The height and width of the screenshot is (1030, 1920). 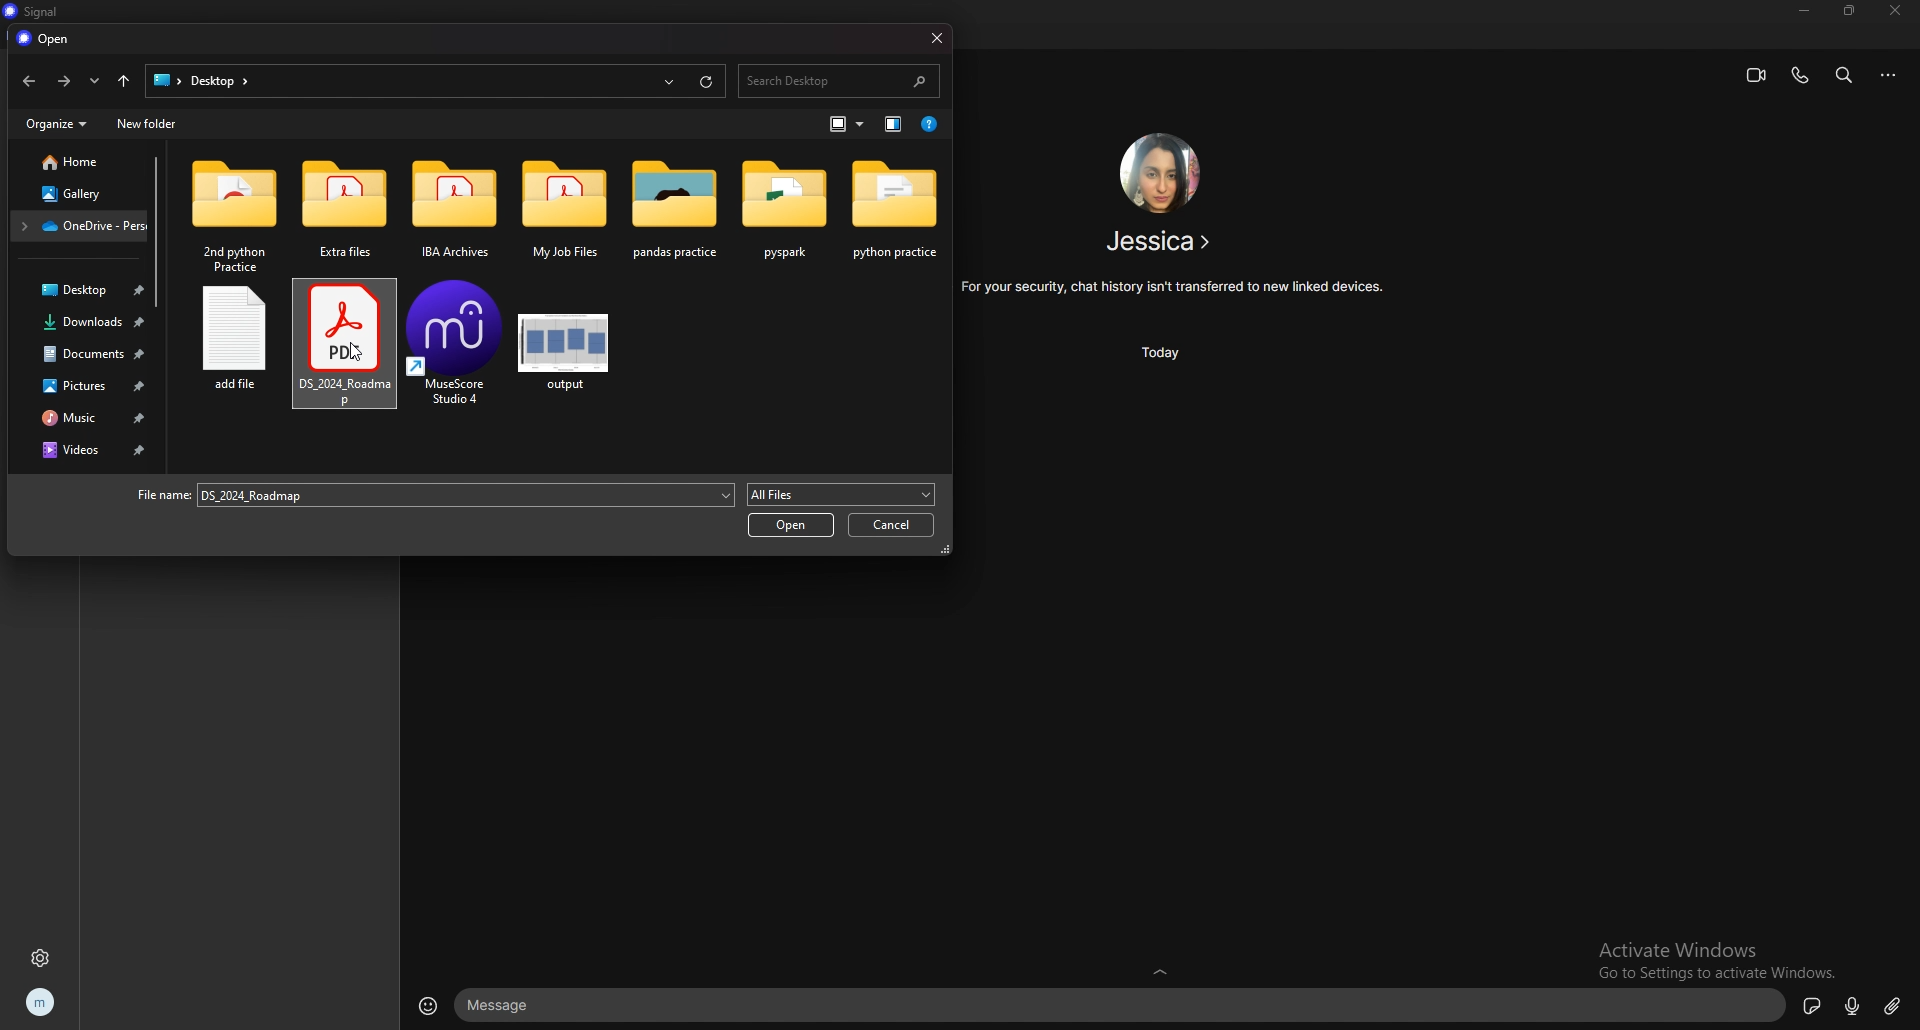 What do you see at coordinates (457, 353) in the screenshot?
I see `file` at bounding box center [457, 353].